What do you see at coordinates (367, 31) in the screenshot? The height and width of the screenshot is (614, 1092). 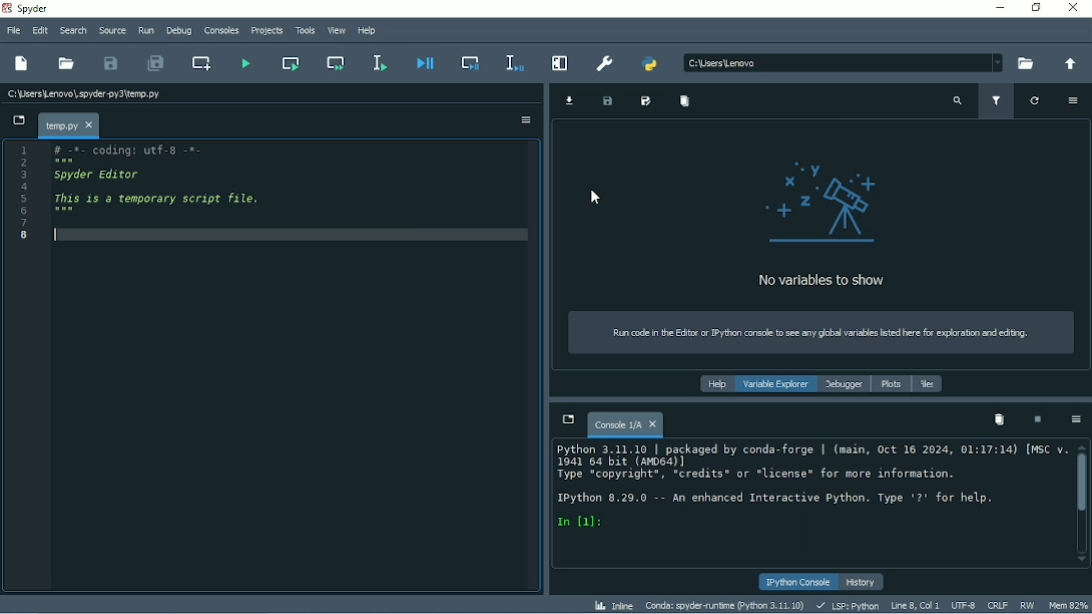 I see `Help` at bounding box center [367, 31].